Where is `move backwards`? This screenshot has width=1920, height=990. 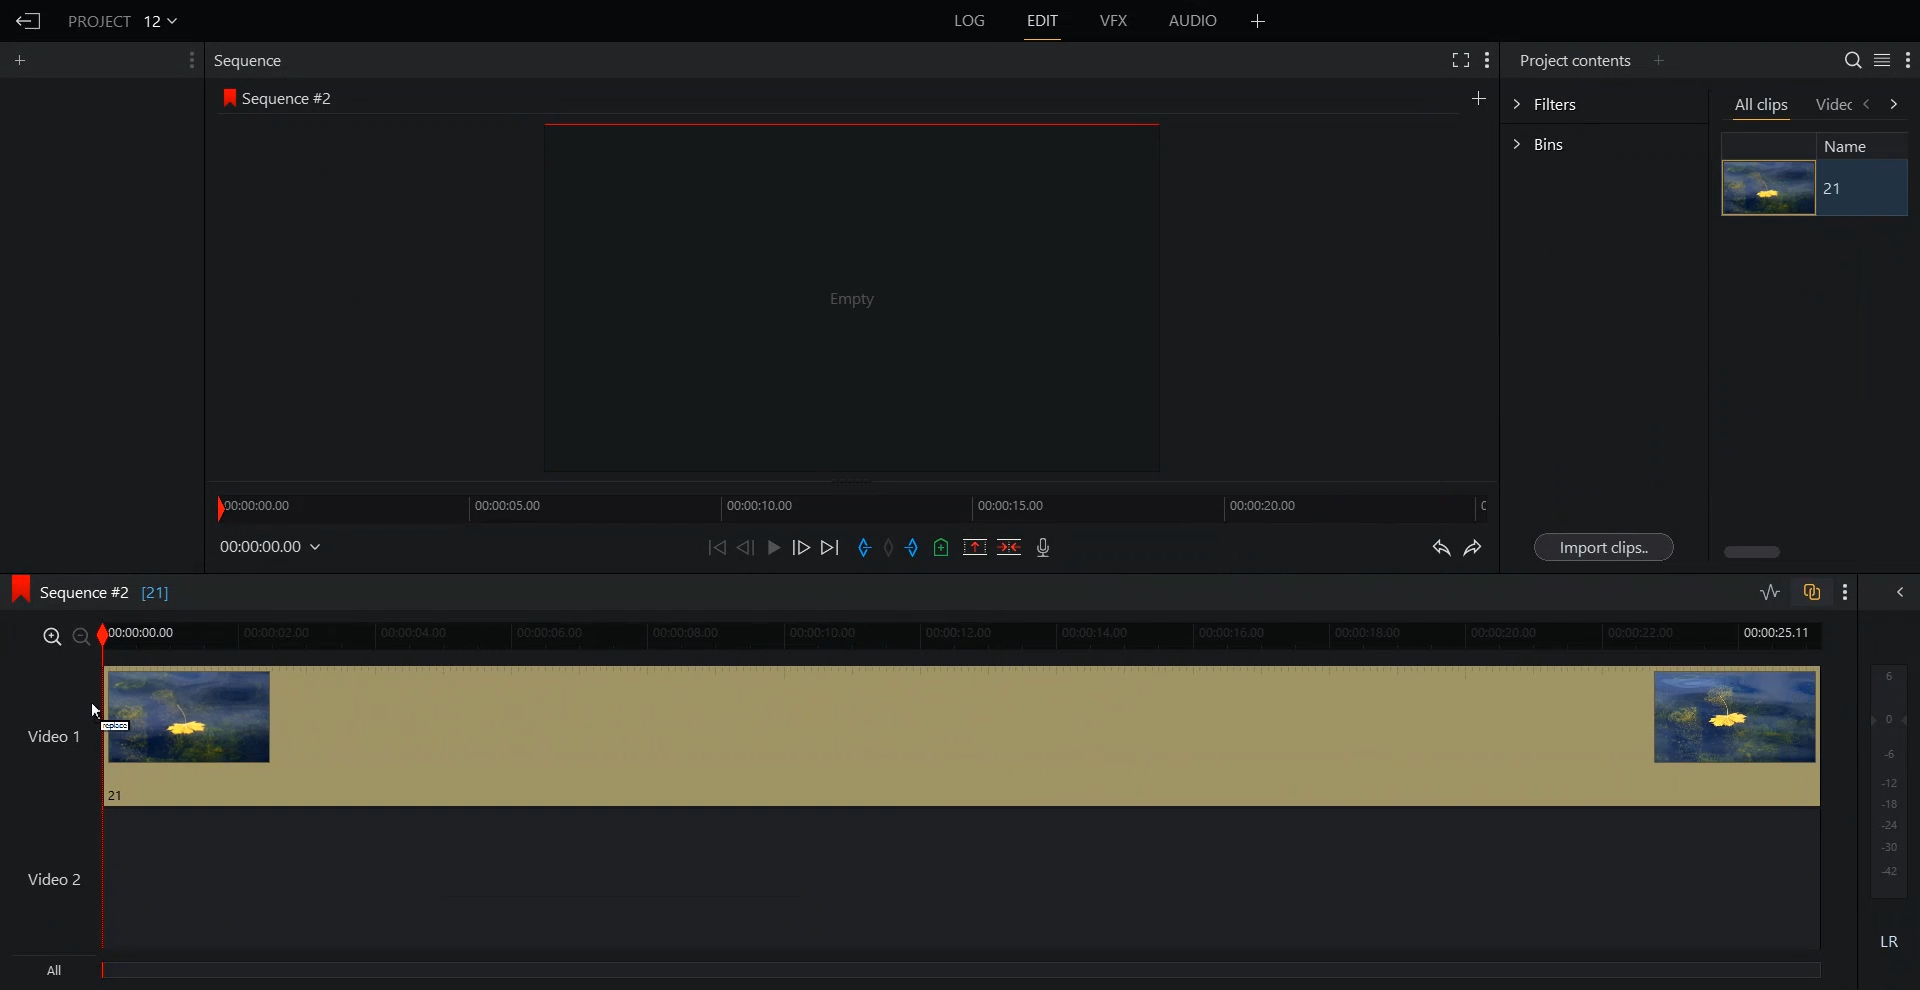 move backwards is located at coordinates (1868, 105).